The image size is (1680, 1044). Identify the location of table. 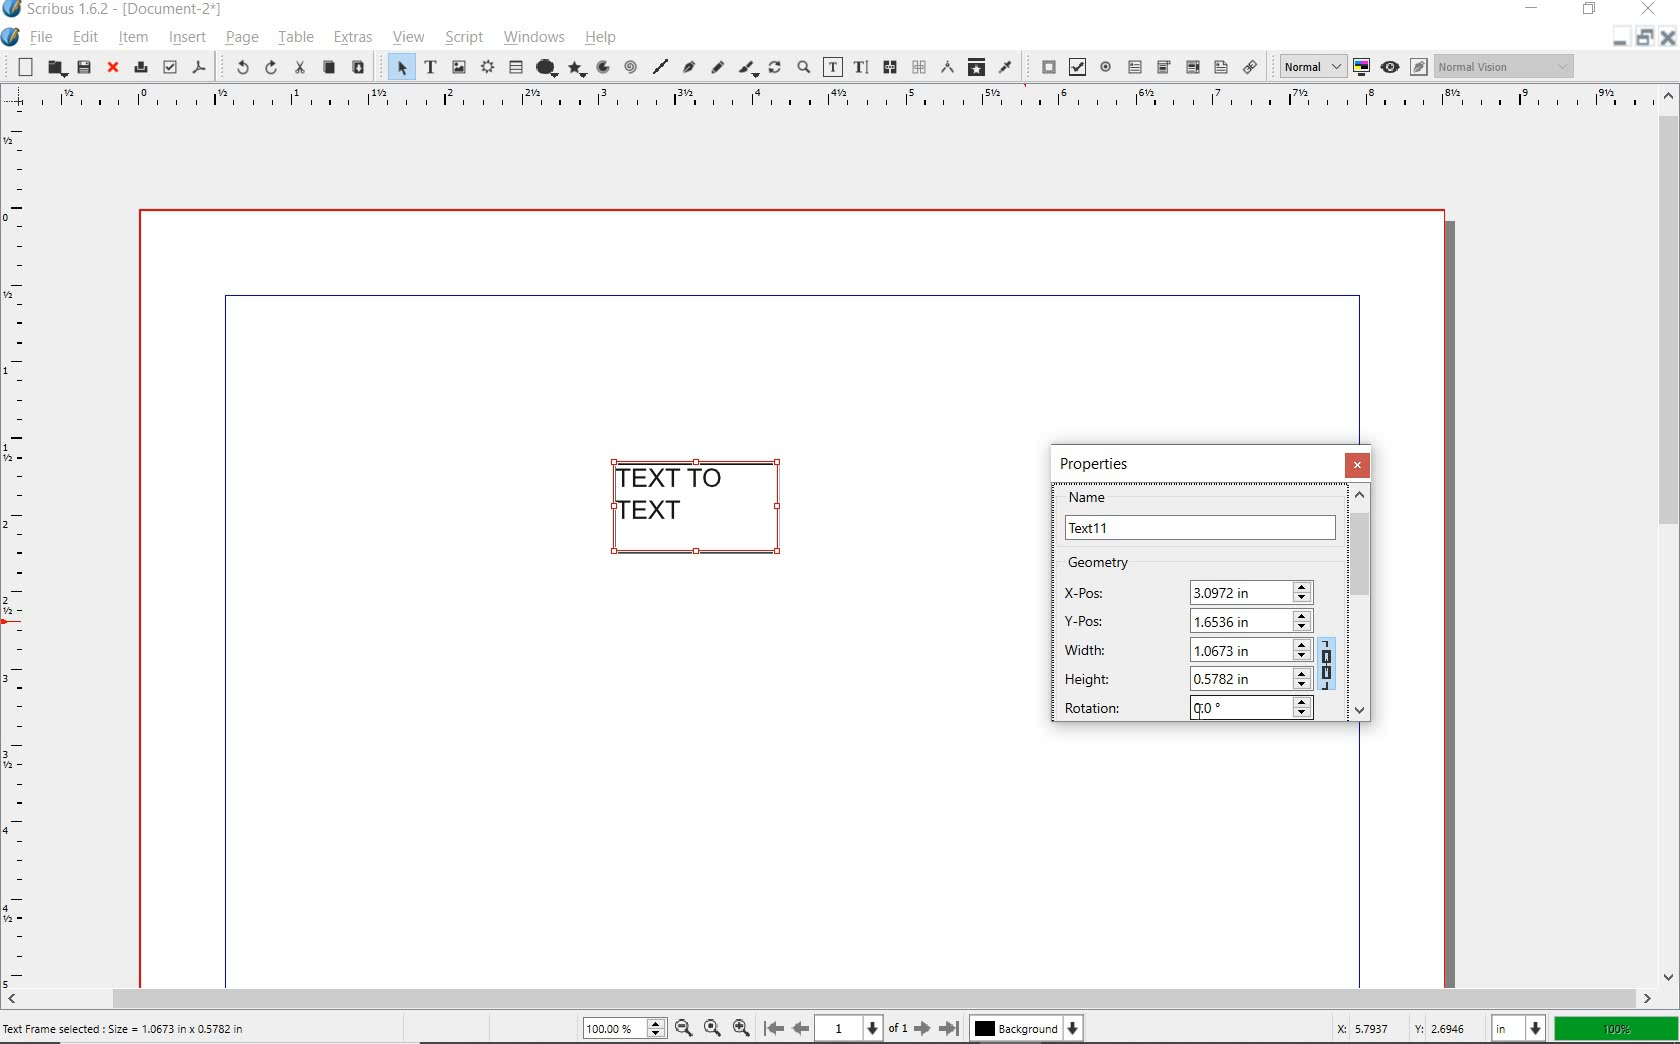
(294, 37).